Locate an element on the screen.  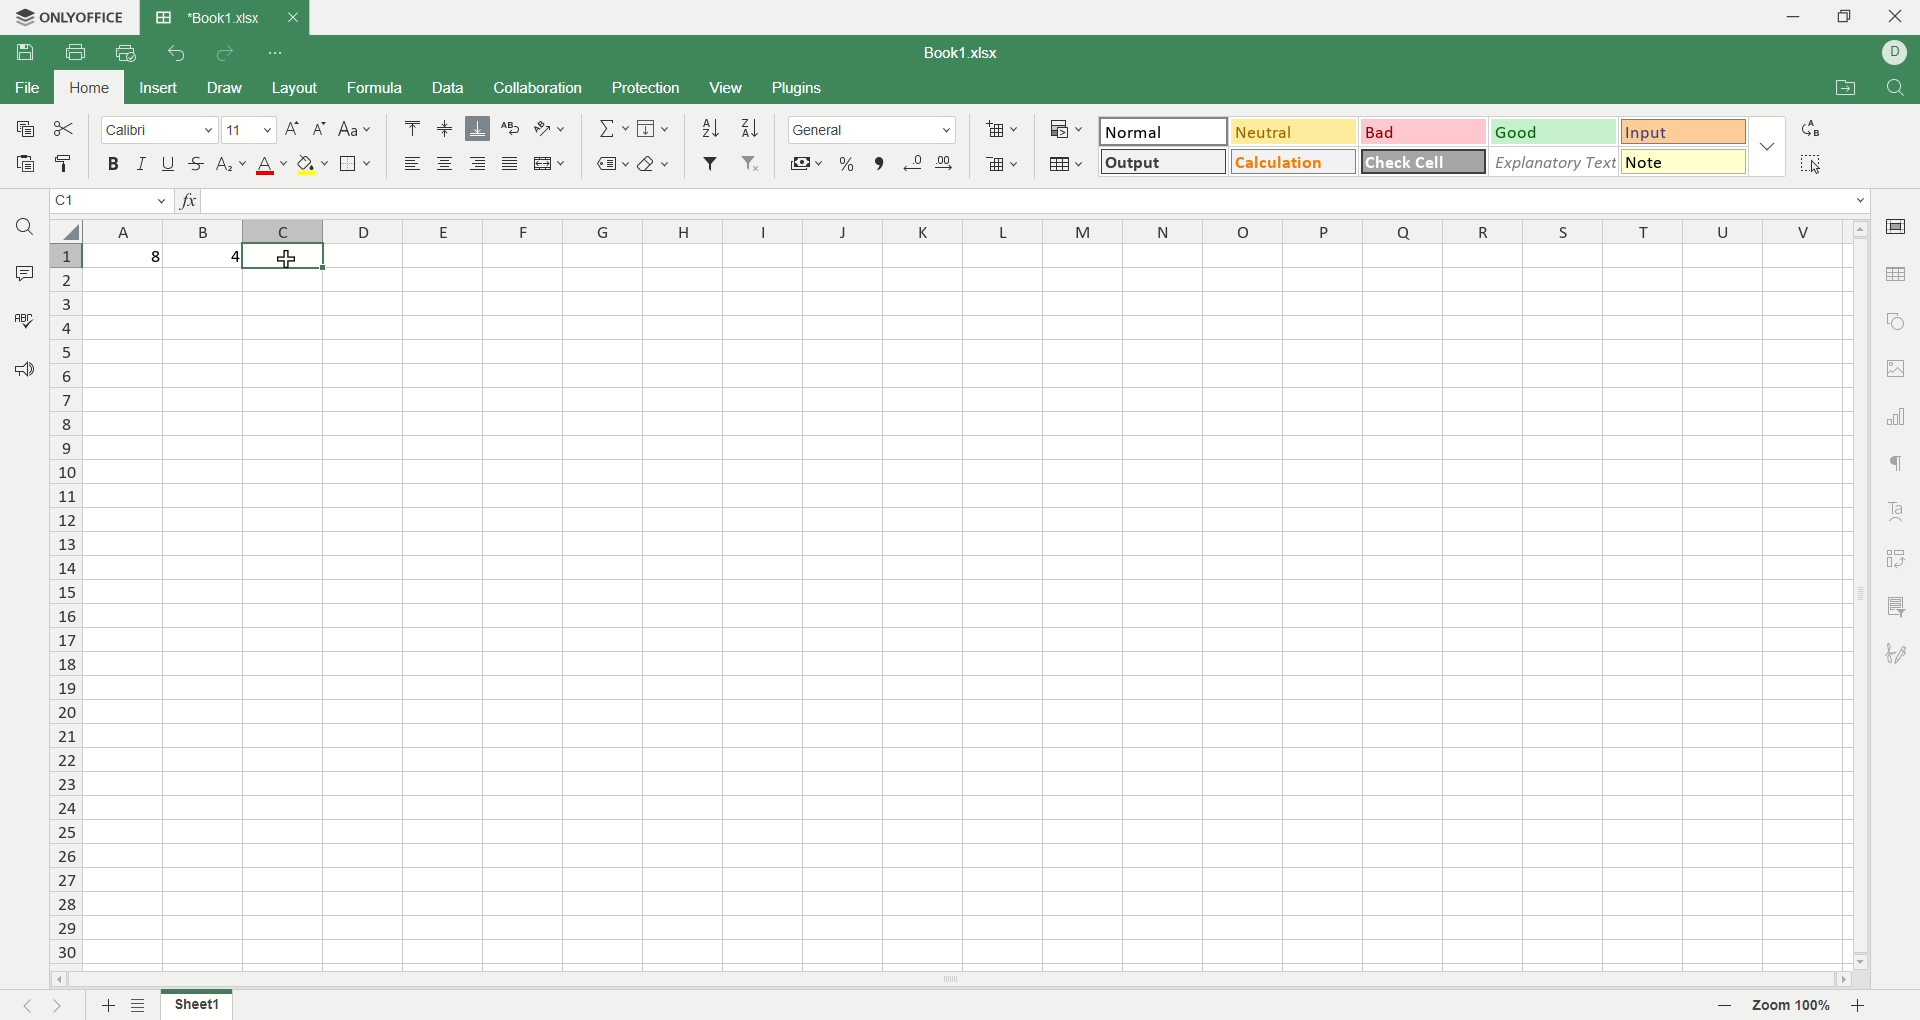
replace is located at coordinates (1815, 132).